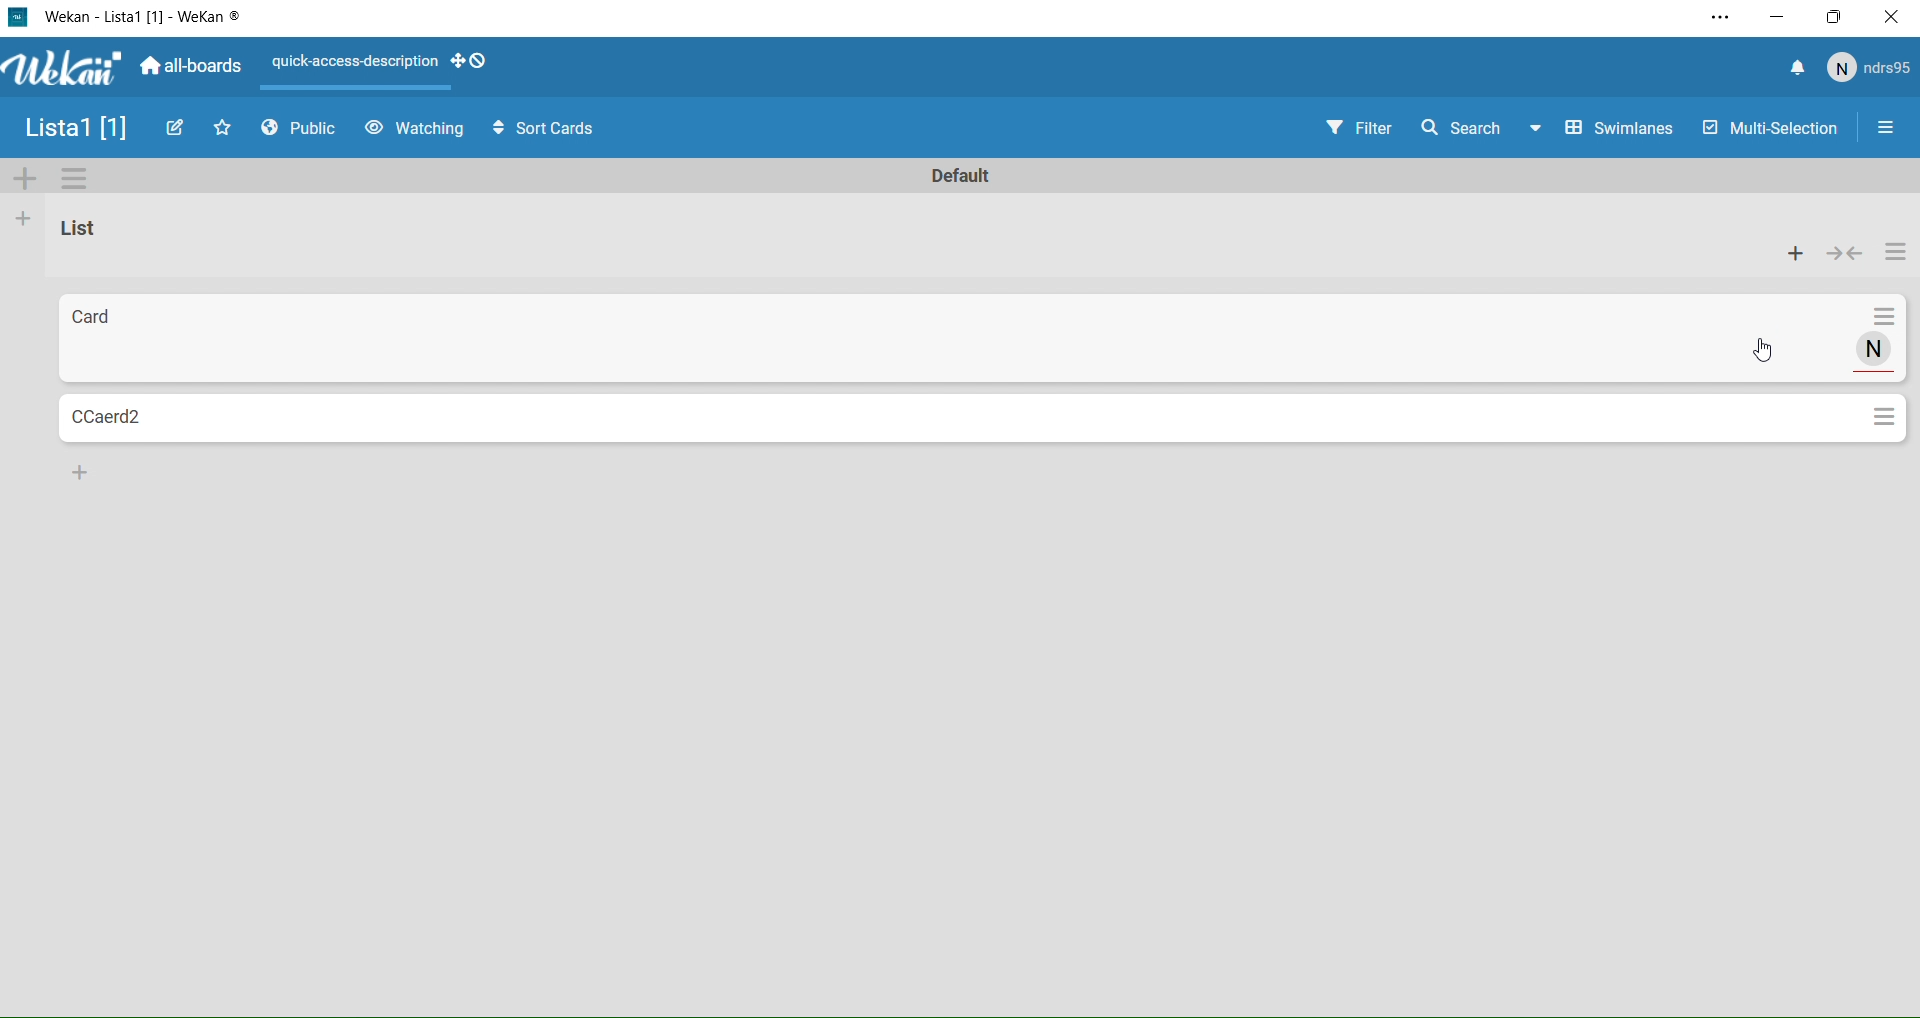 This screenshot has width=1920, height=1018. Describe the element at coordinates (1836, 17) in the screenshot. I see `Box` at that location.